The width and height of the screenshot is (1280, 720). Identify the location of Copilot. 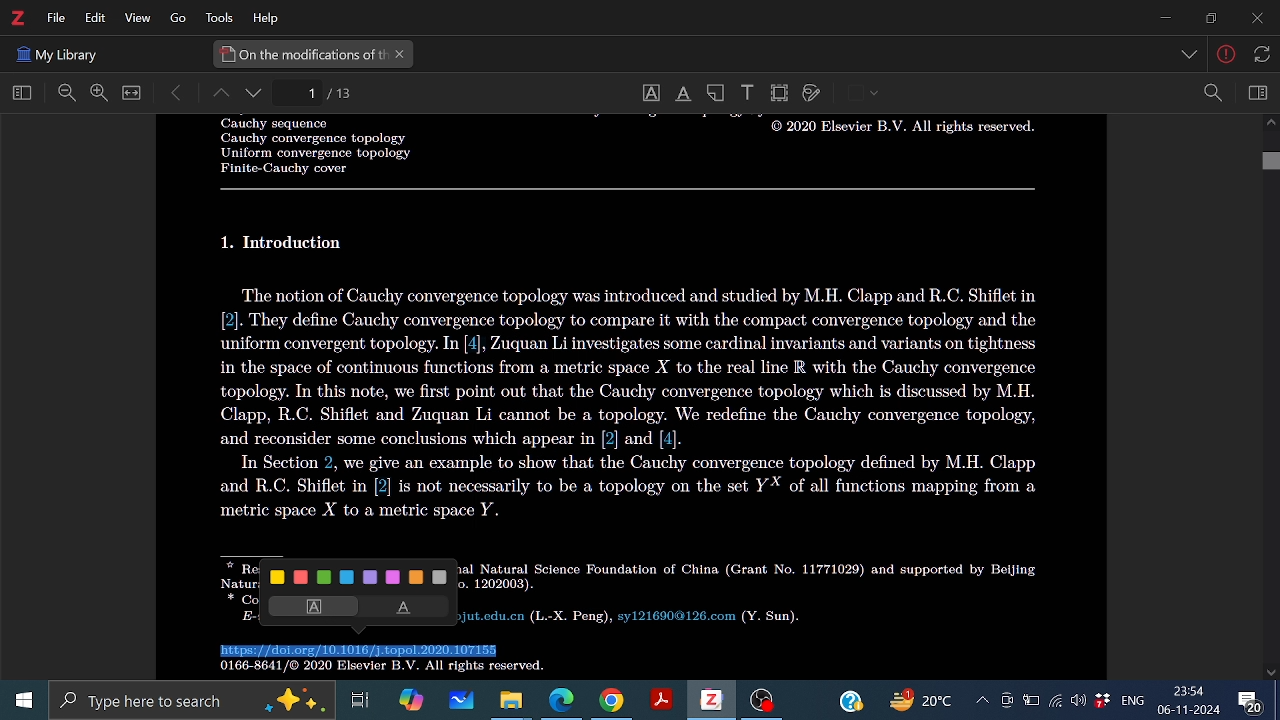
(410, 700).